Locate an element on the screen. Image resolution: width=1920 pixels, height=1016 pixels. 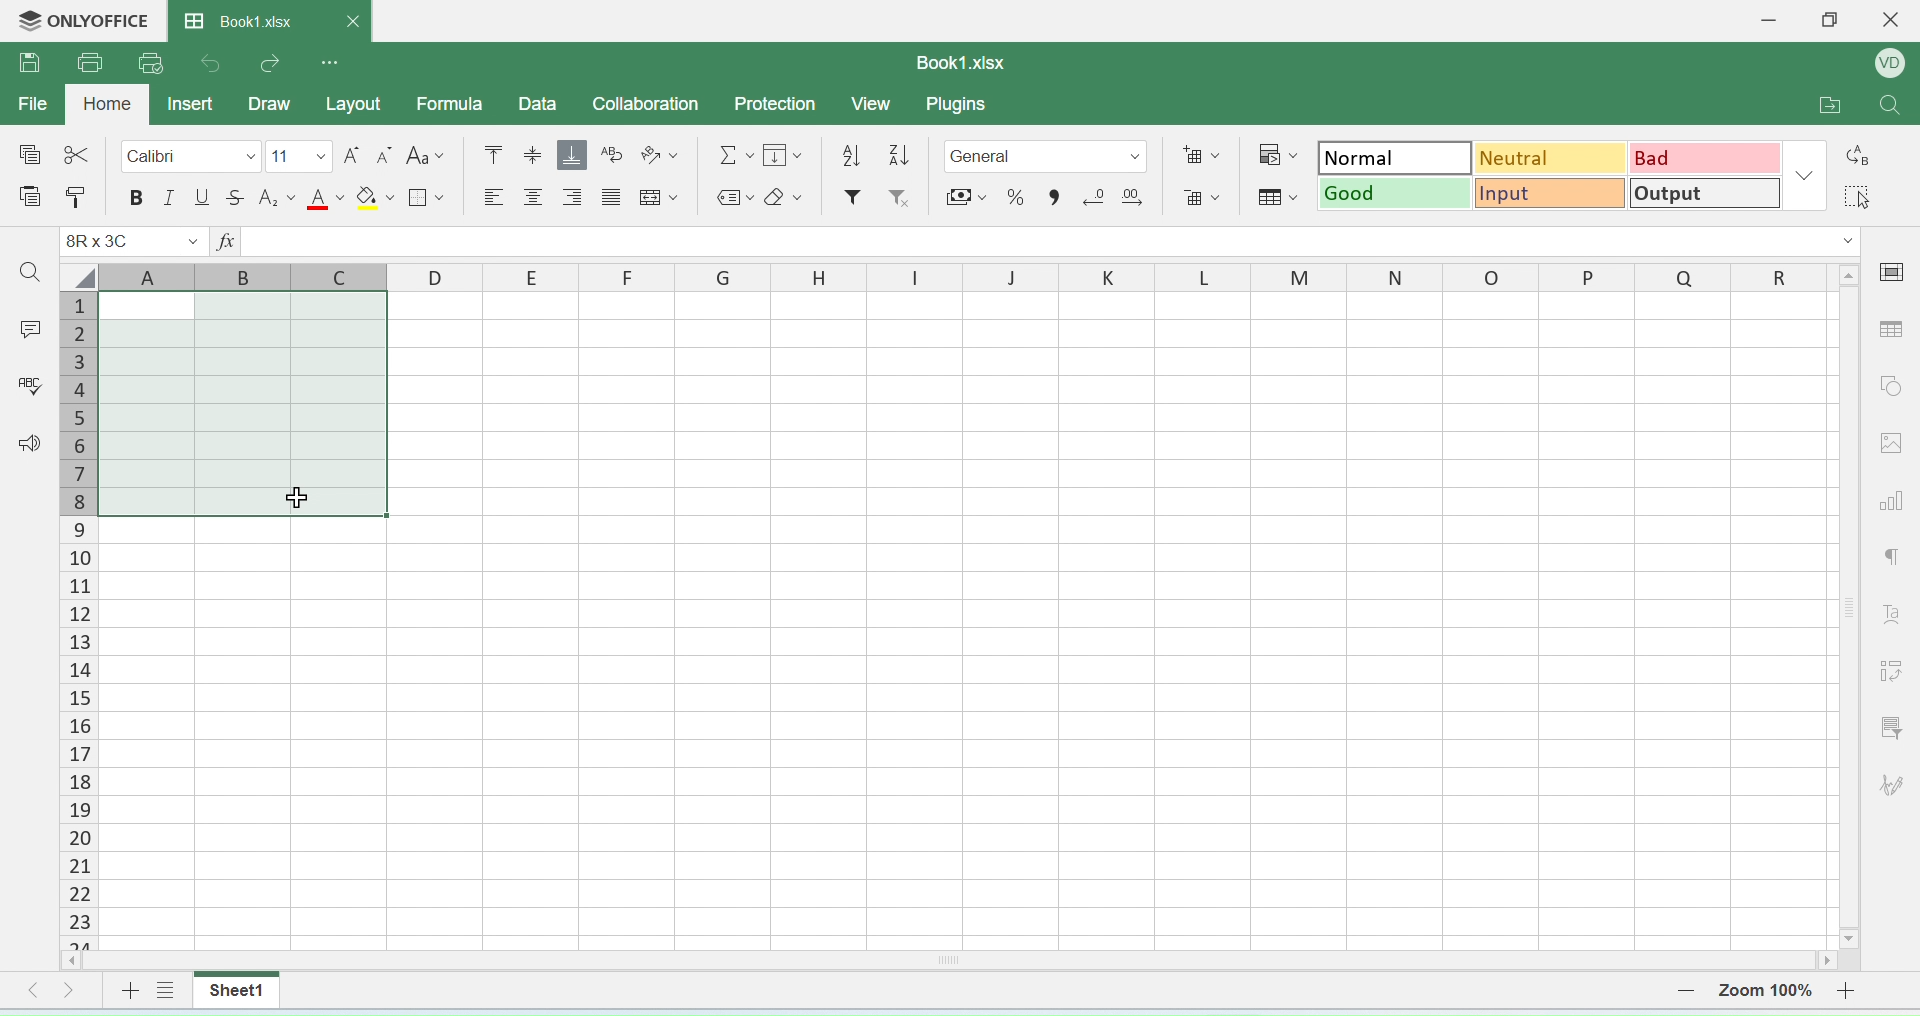
minimise is located at coordinates (1774, 25).